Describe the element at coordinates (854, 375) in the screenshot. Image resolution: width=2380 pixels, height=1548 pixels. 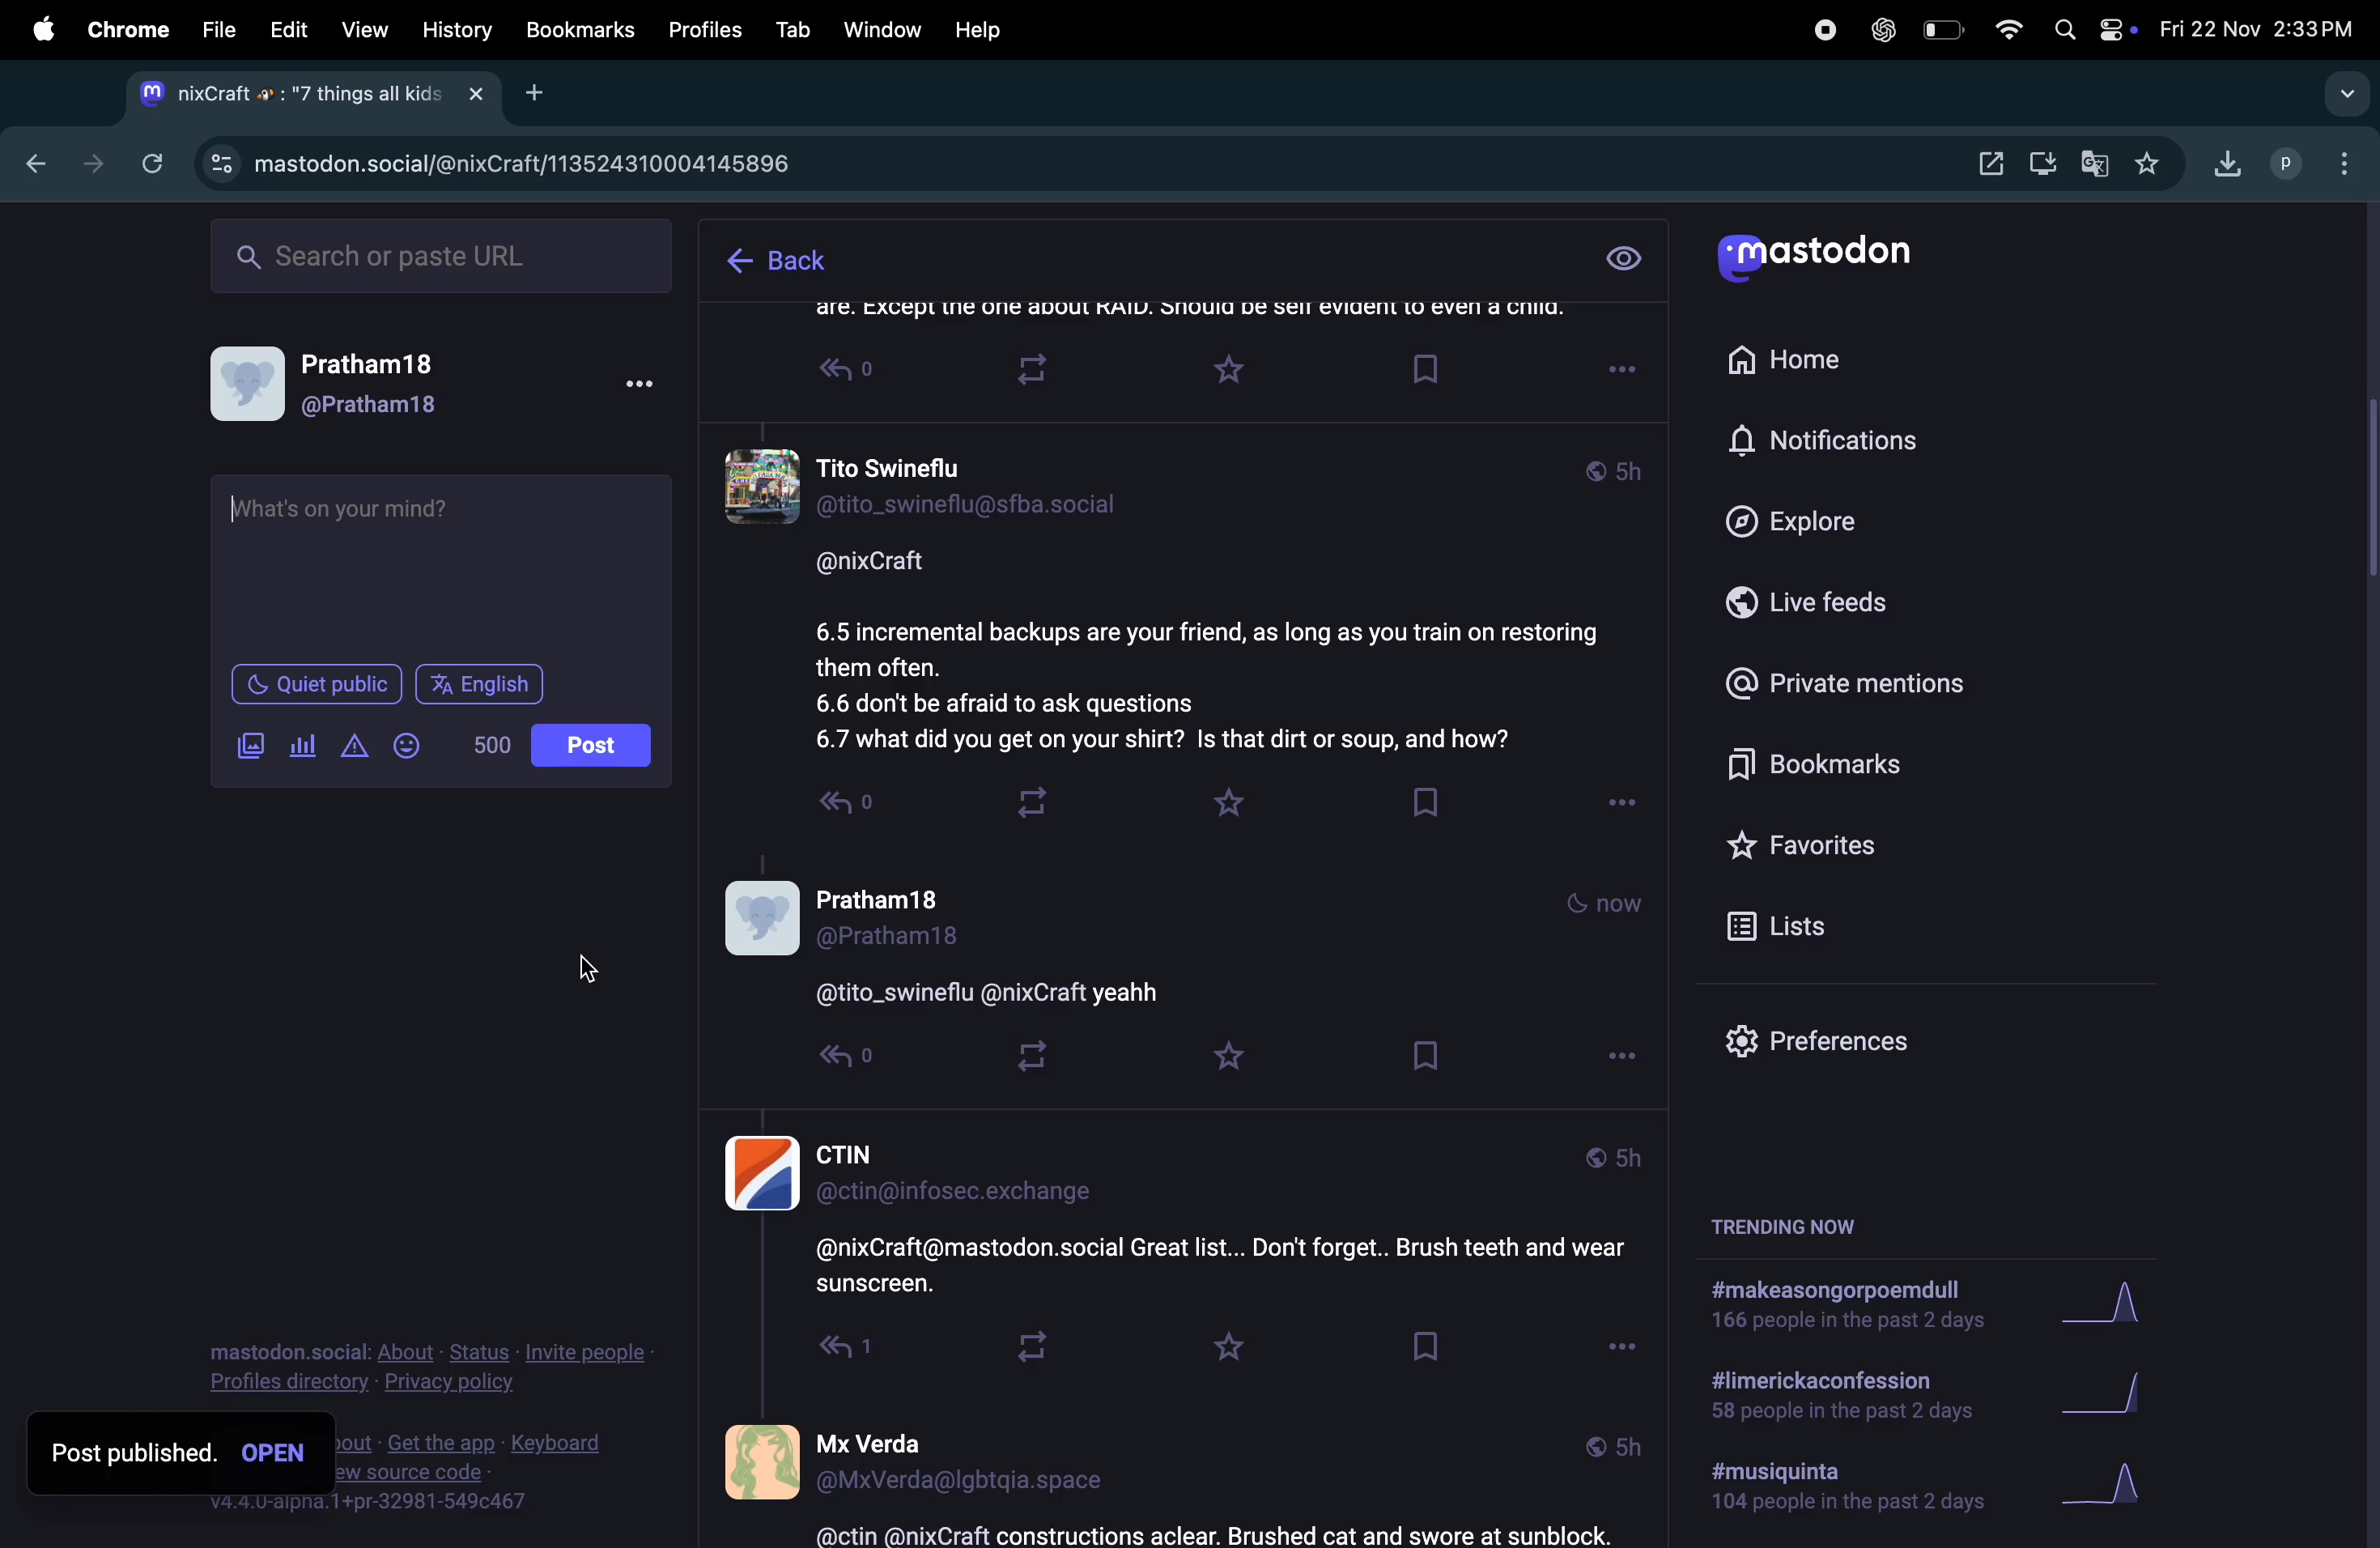
I see `Read` at that location.